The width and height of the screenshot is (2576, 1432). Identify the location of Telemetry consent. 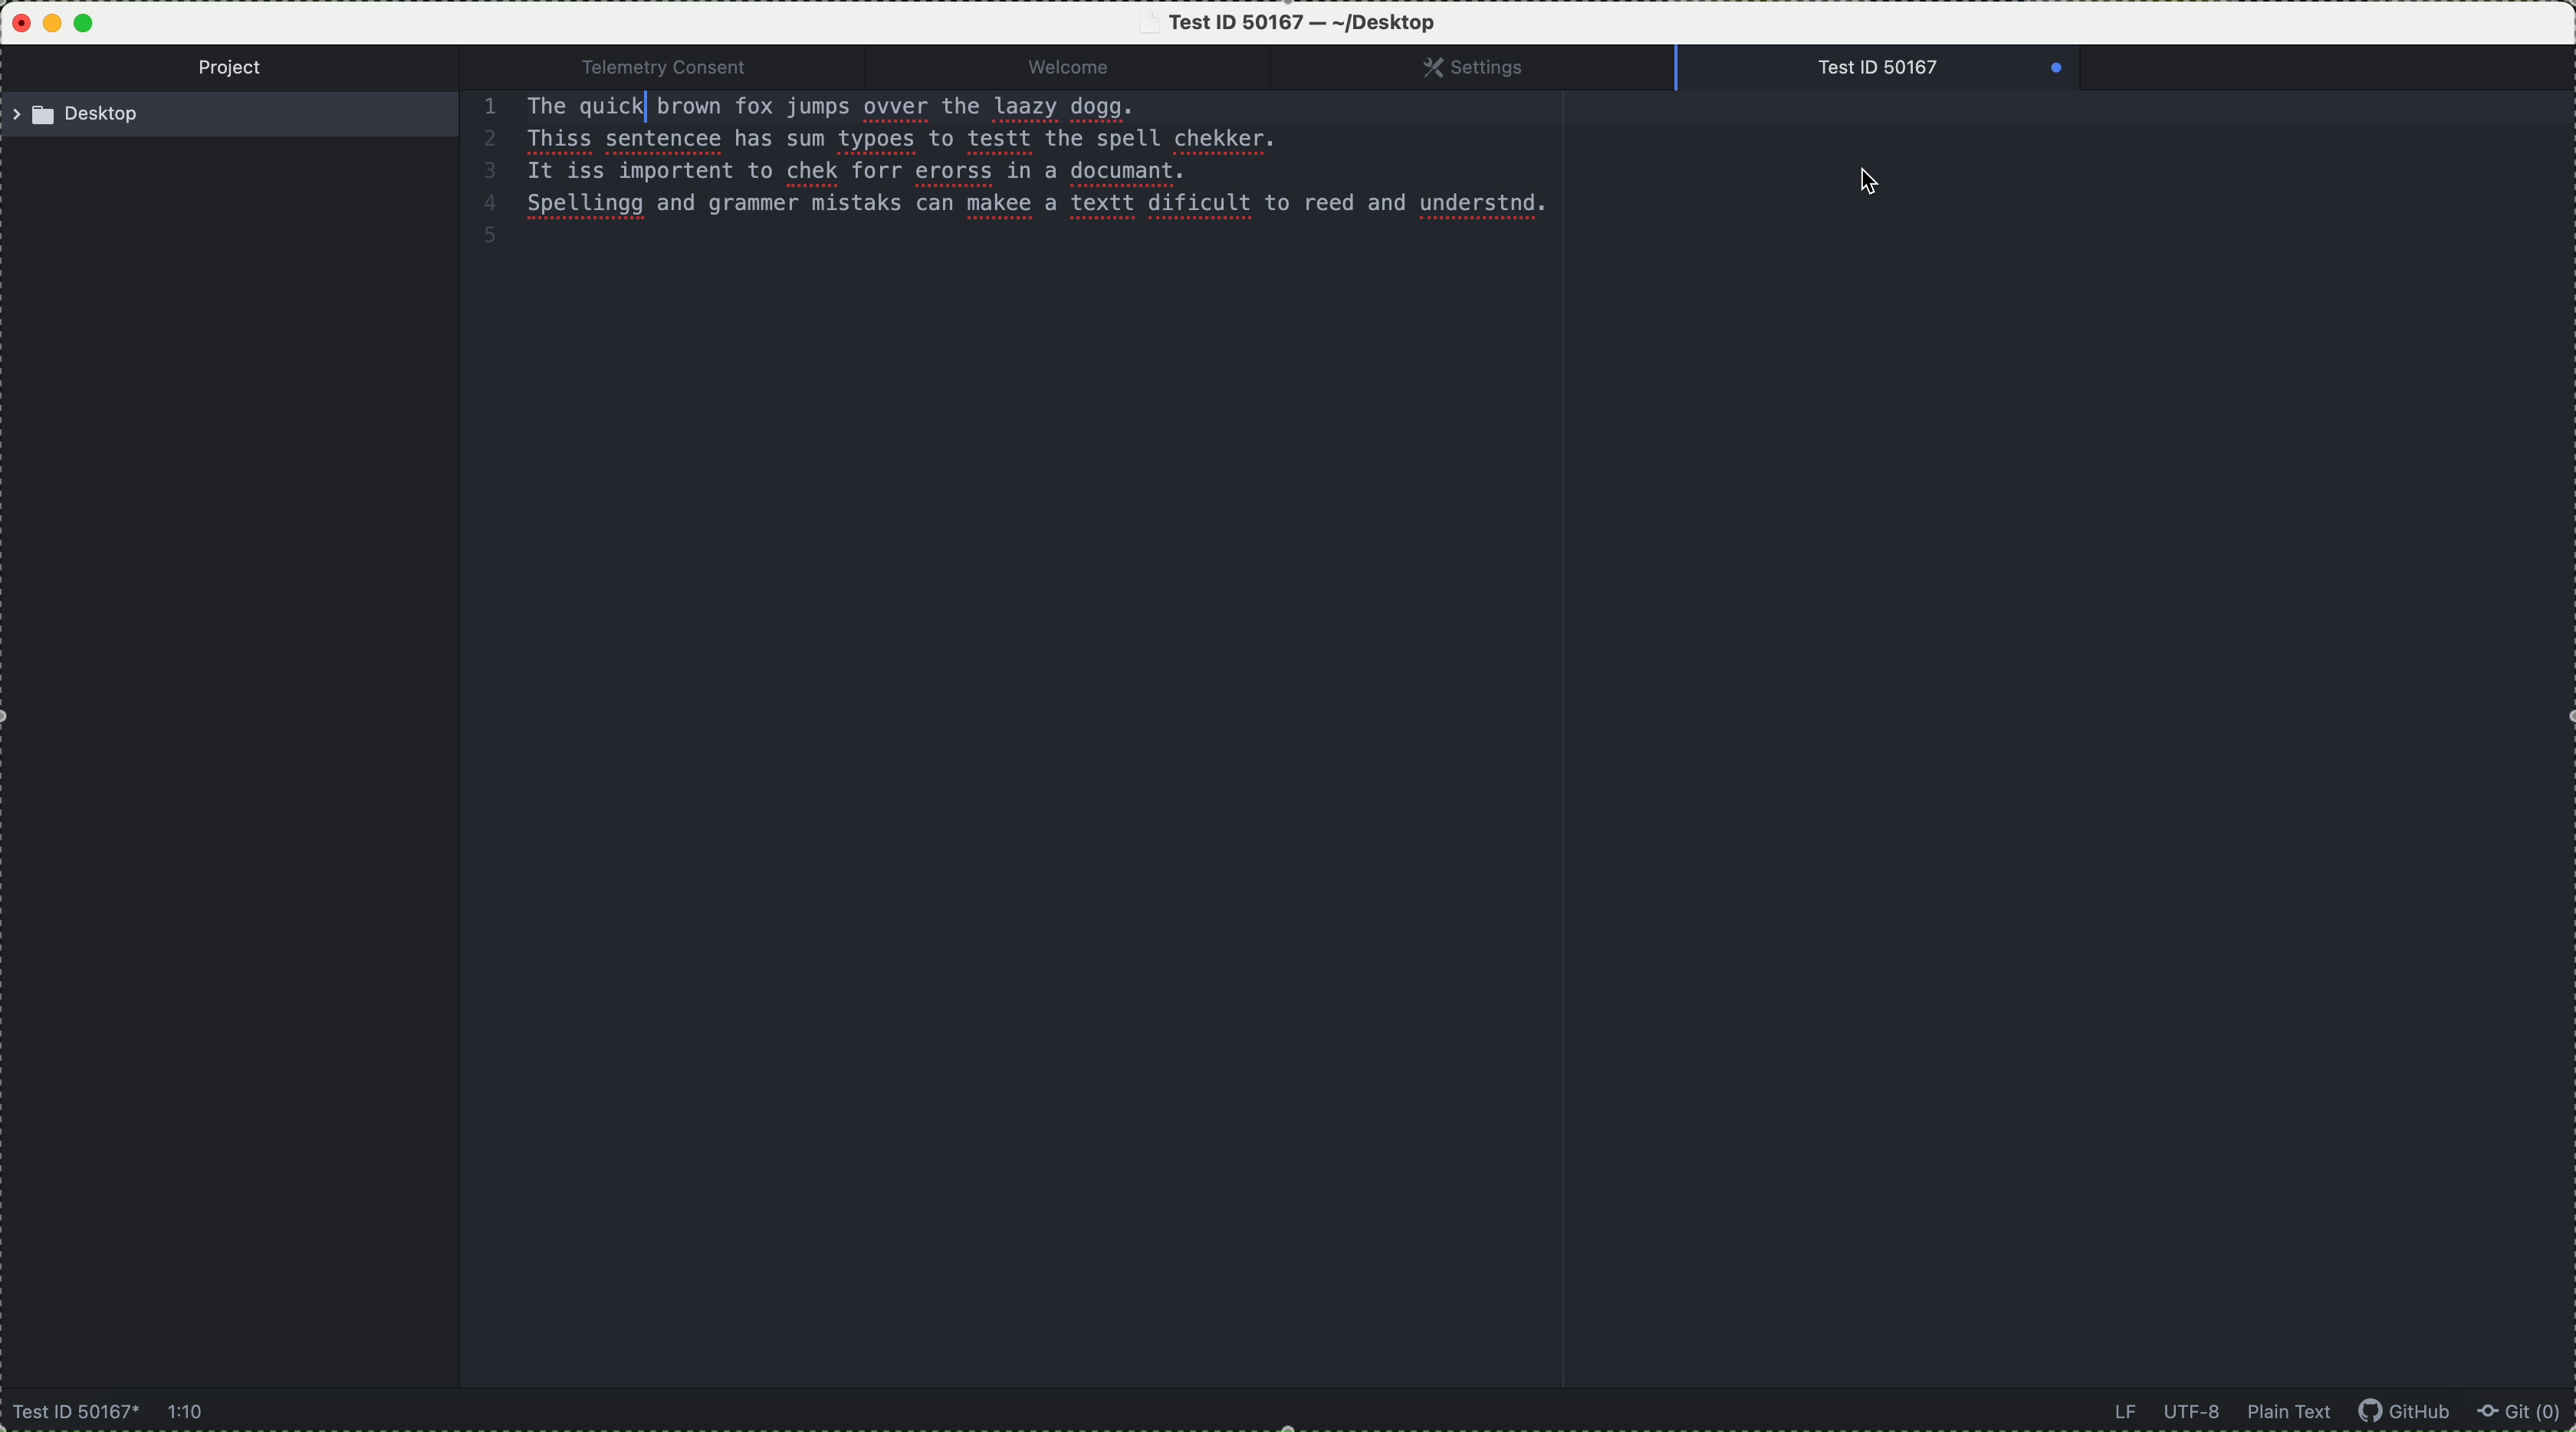
(682, 67).